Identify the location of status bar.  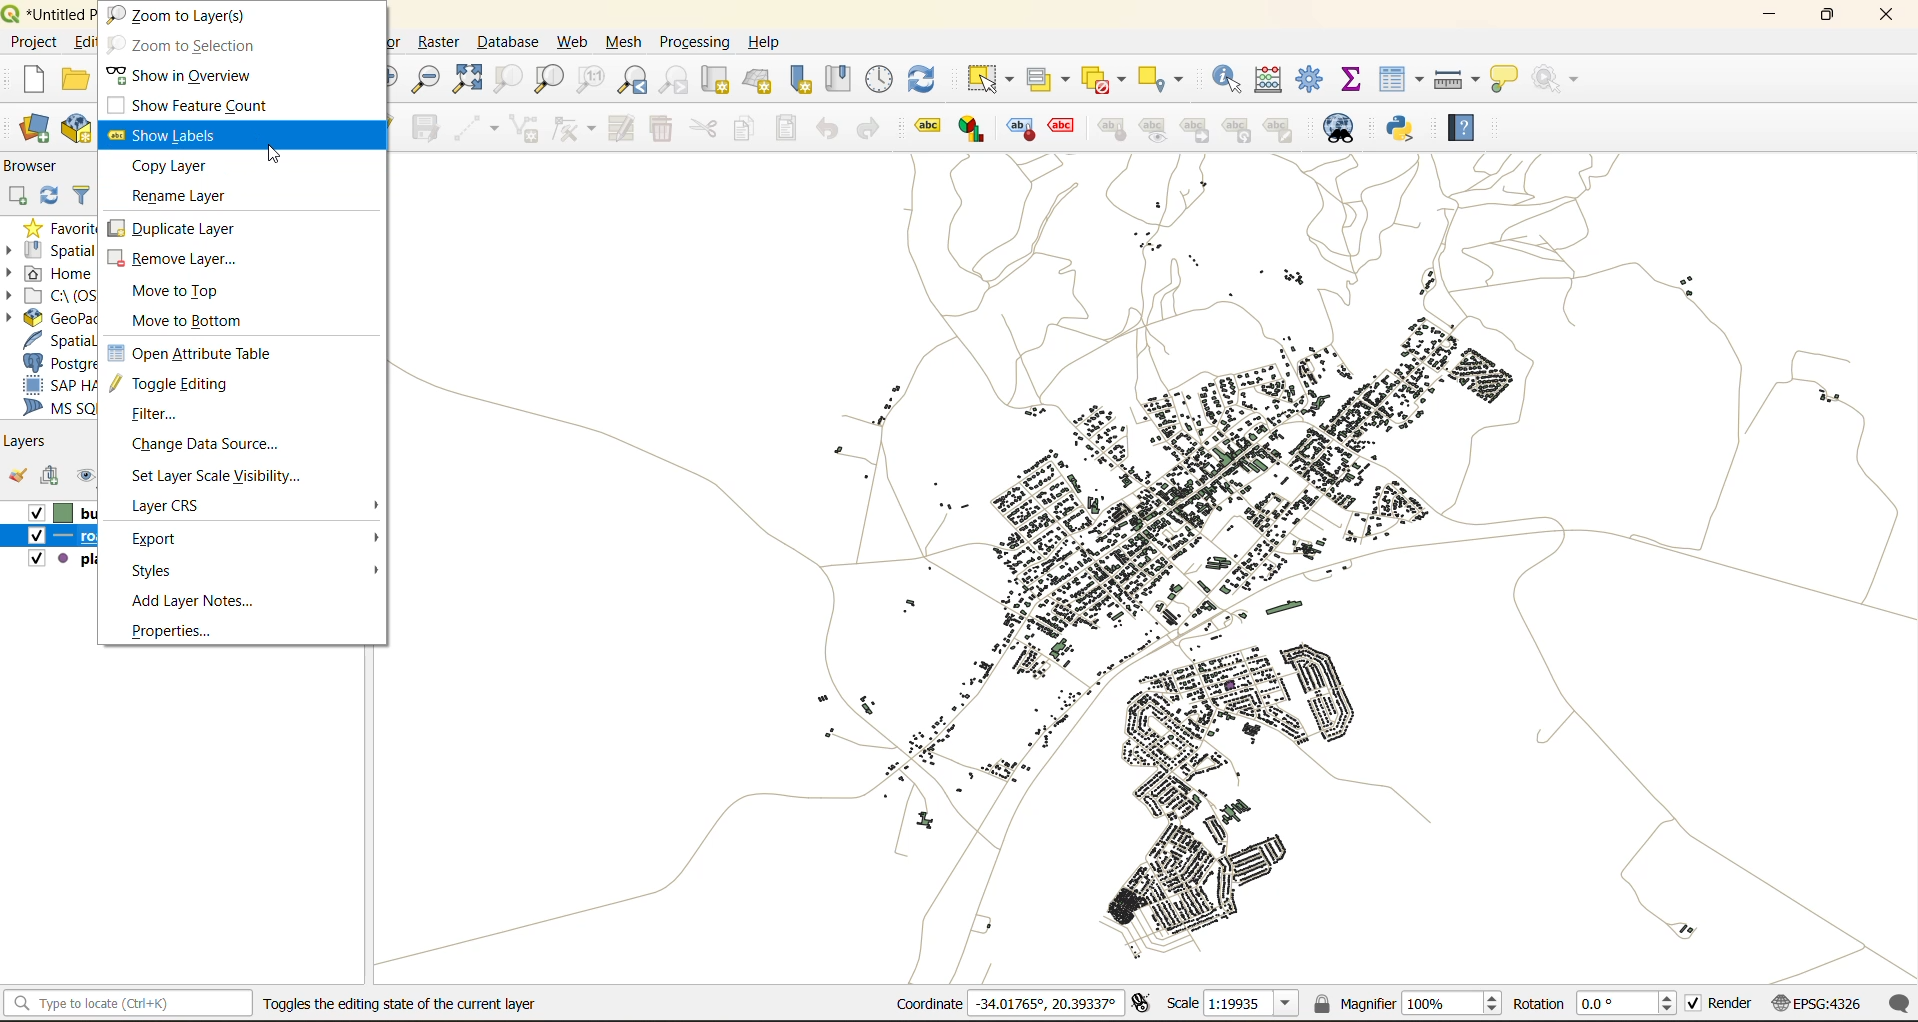
(129, 1004).